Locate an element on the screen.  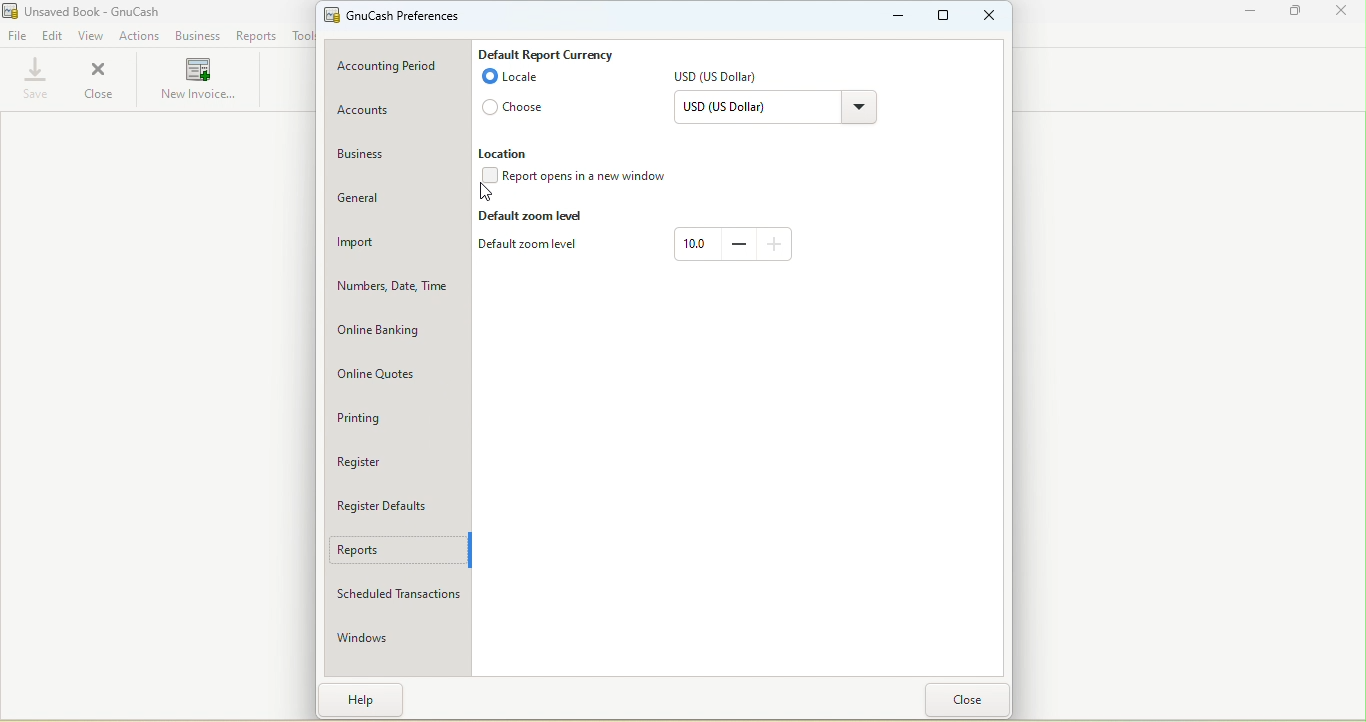
Windows is located at coordinates (393, 637).